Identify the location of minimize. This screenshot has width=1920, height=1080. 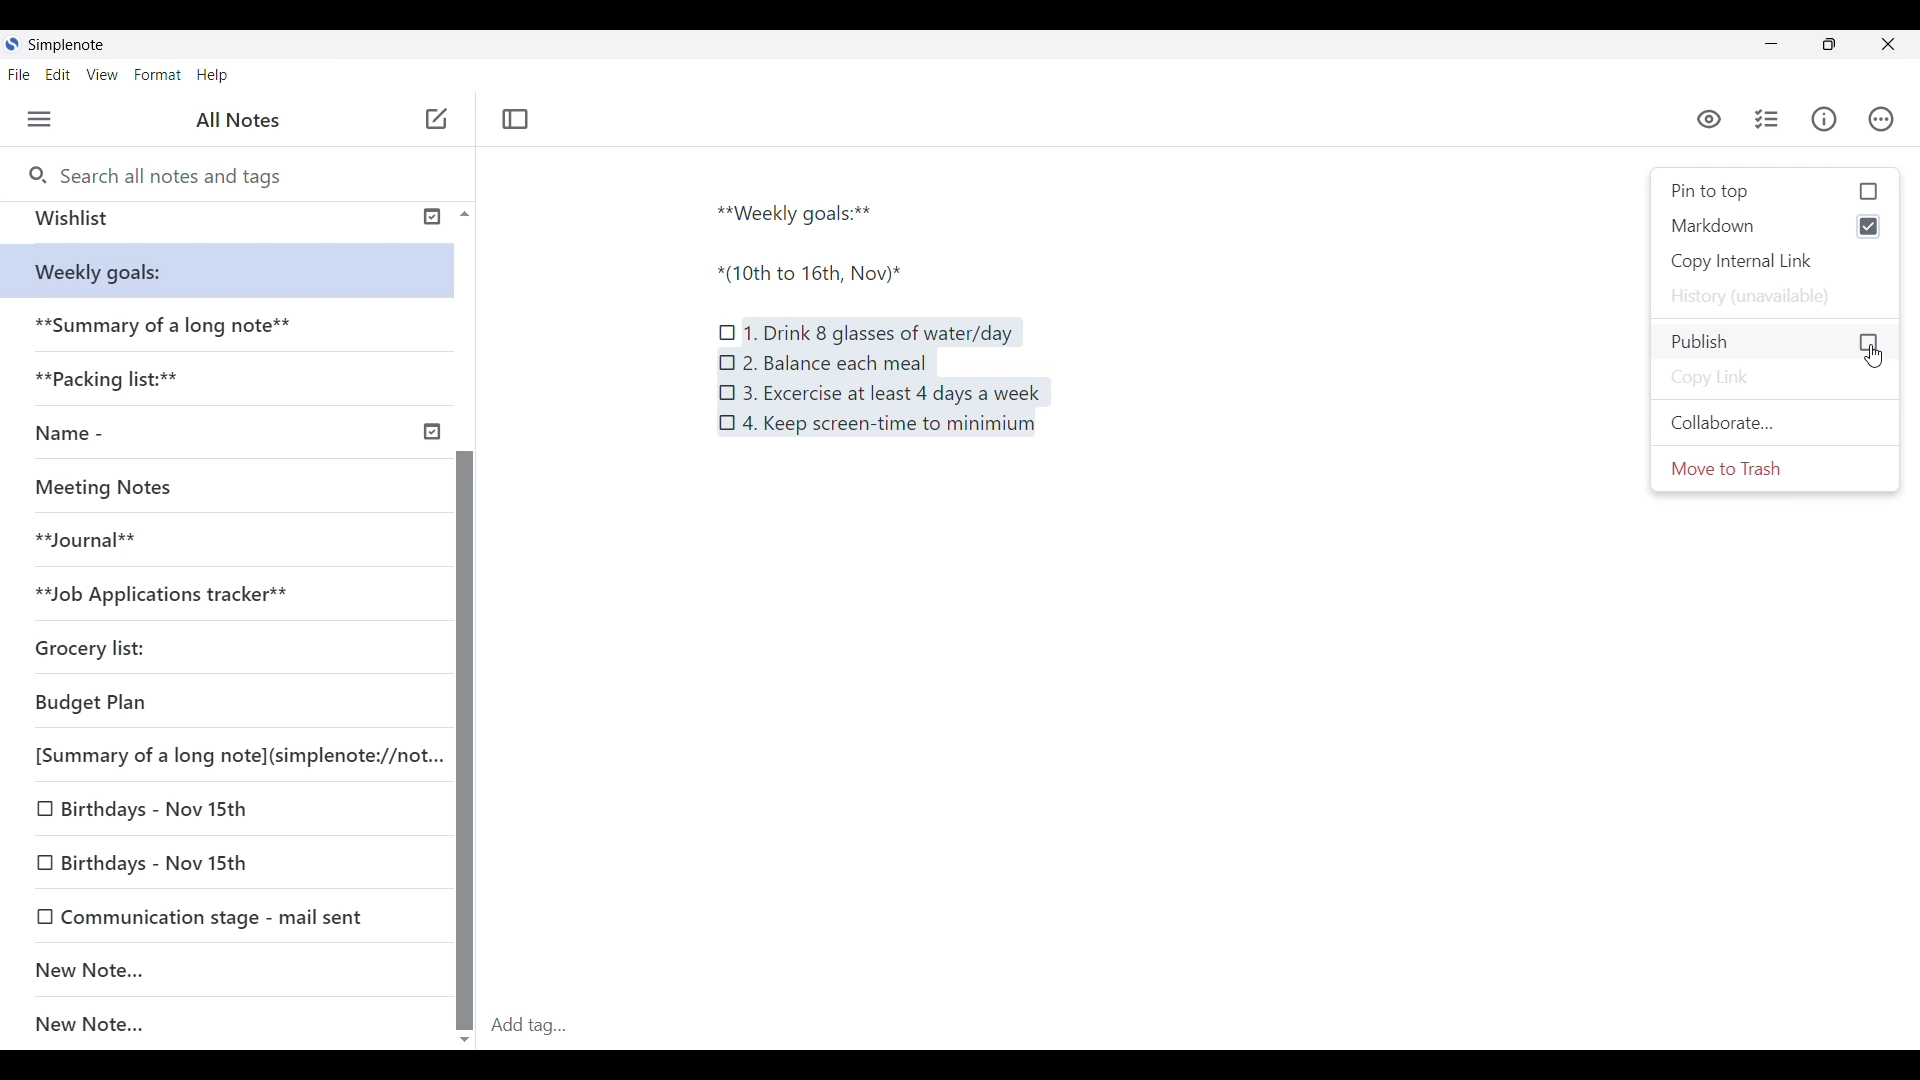
(1772, 48).